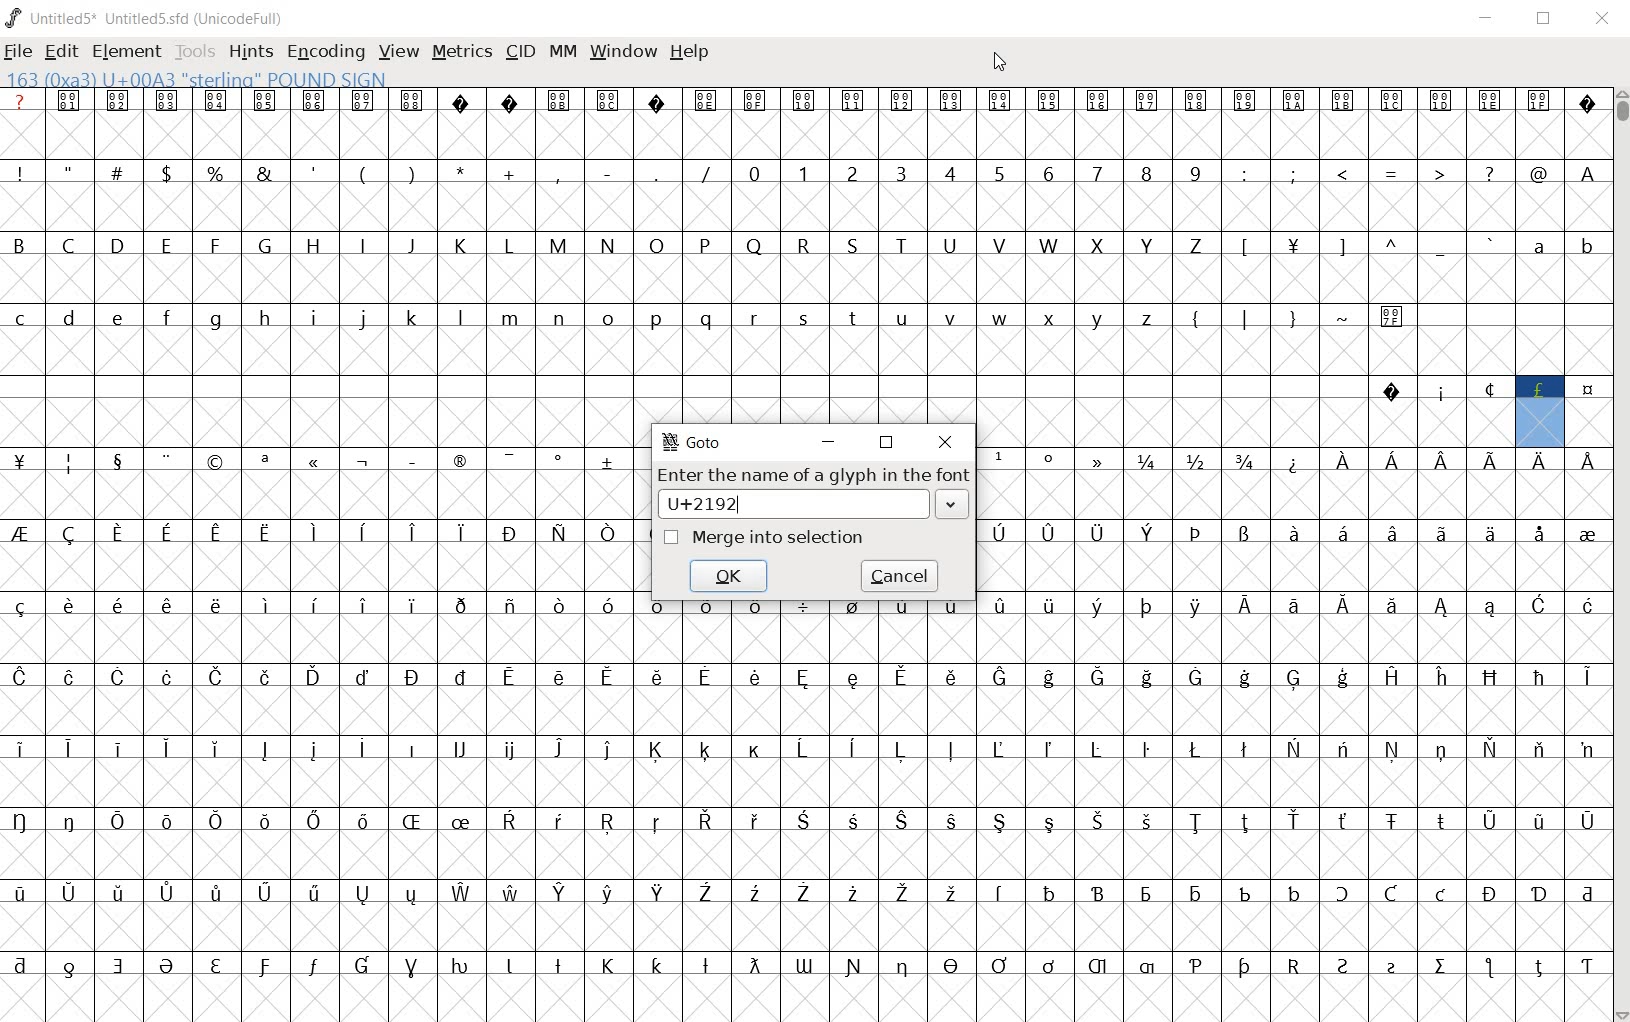 Image resolution: width=1630 pixels, height=1022 pixels. What do you see at coordinates (128, 51) in the screenshot?
I see `ELEMENT` at bounding box center [128, 51].